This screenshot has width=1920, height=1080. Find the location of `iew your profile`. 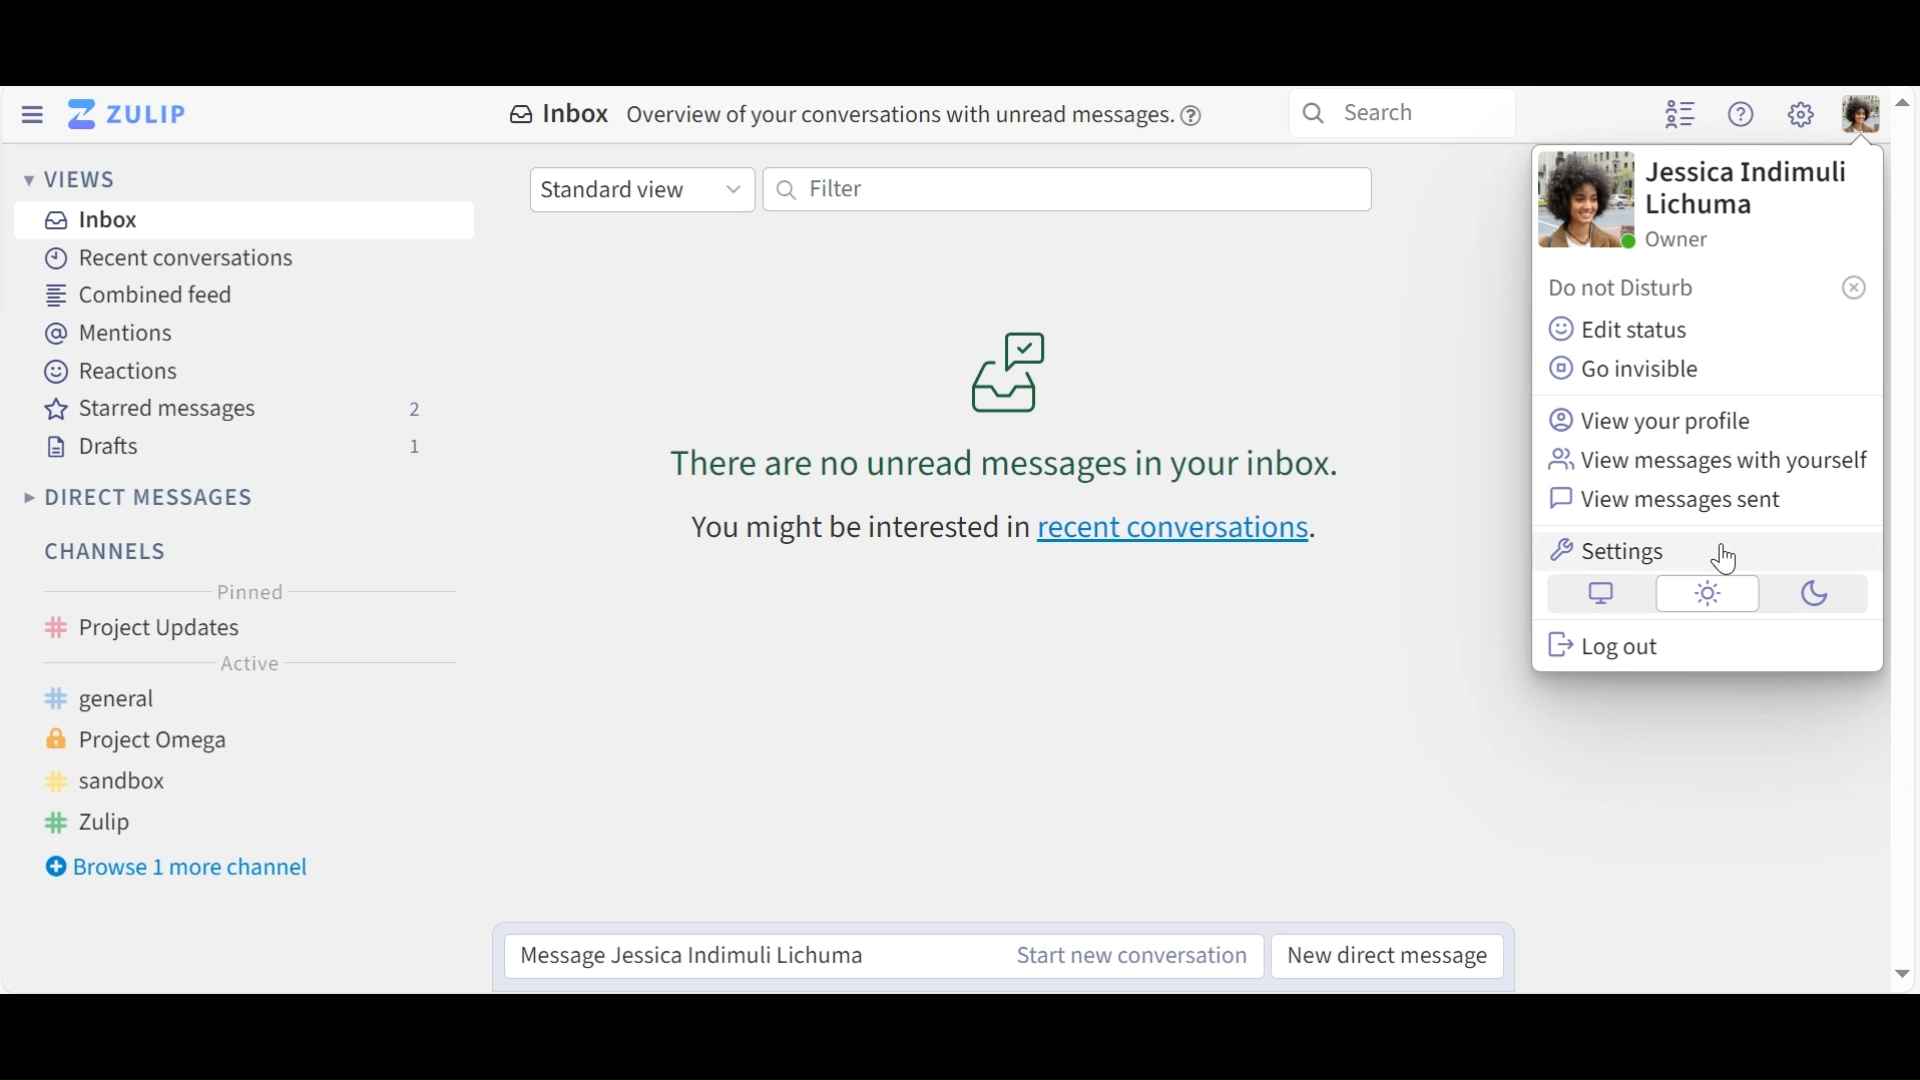

iew your profile is located at coordinates (1648, 419).